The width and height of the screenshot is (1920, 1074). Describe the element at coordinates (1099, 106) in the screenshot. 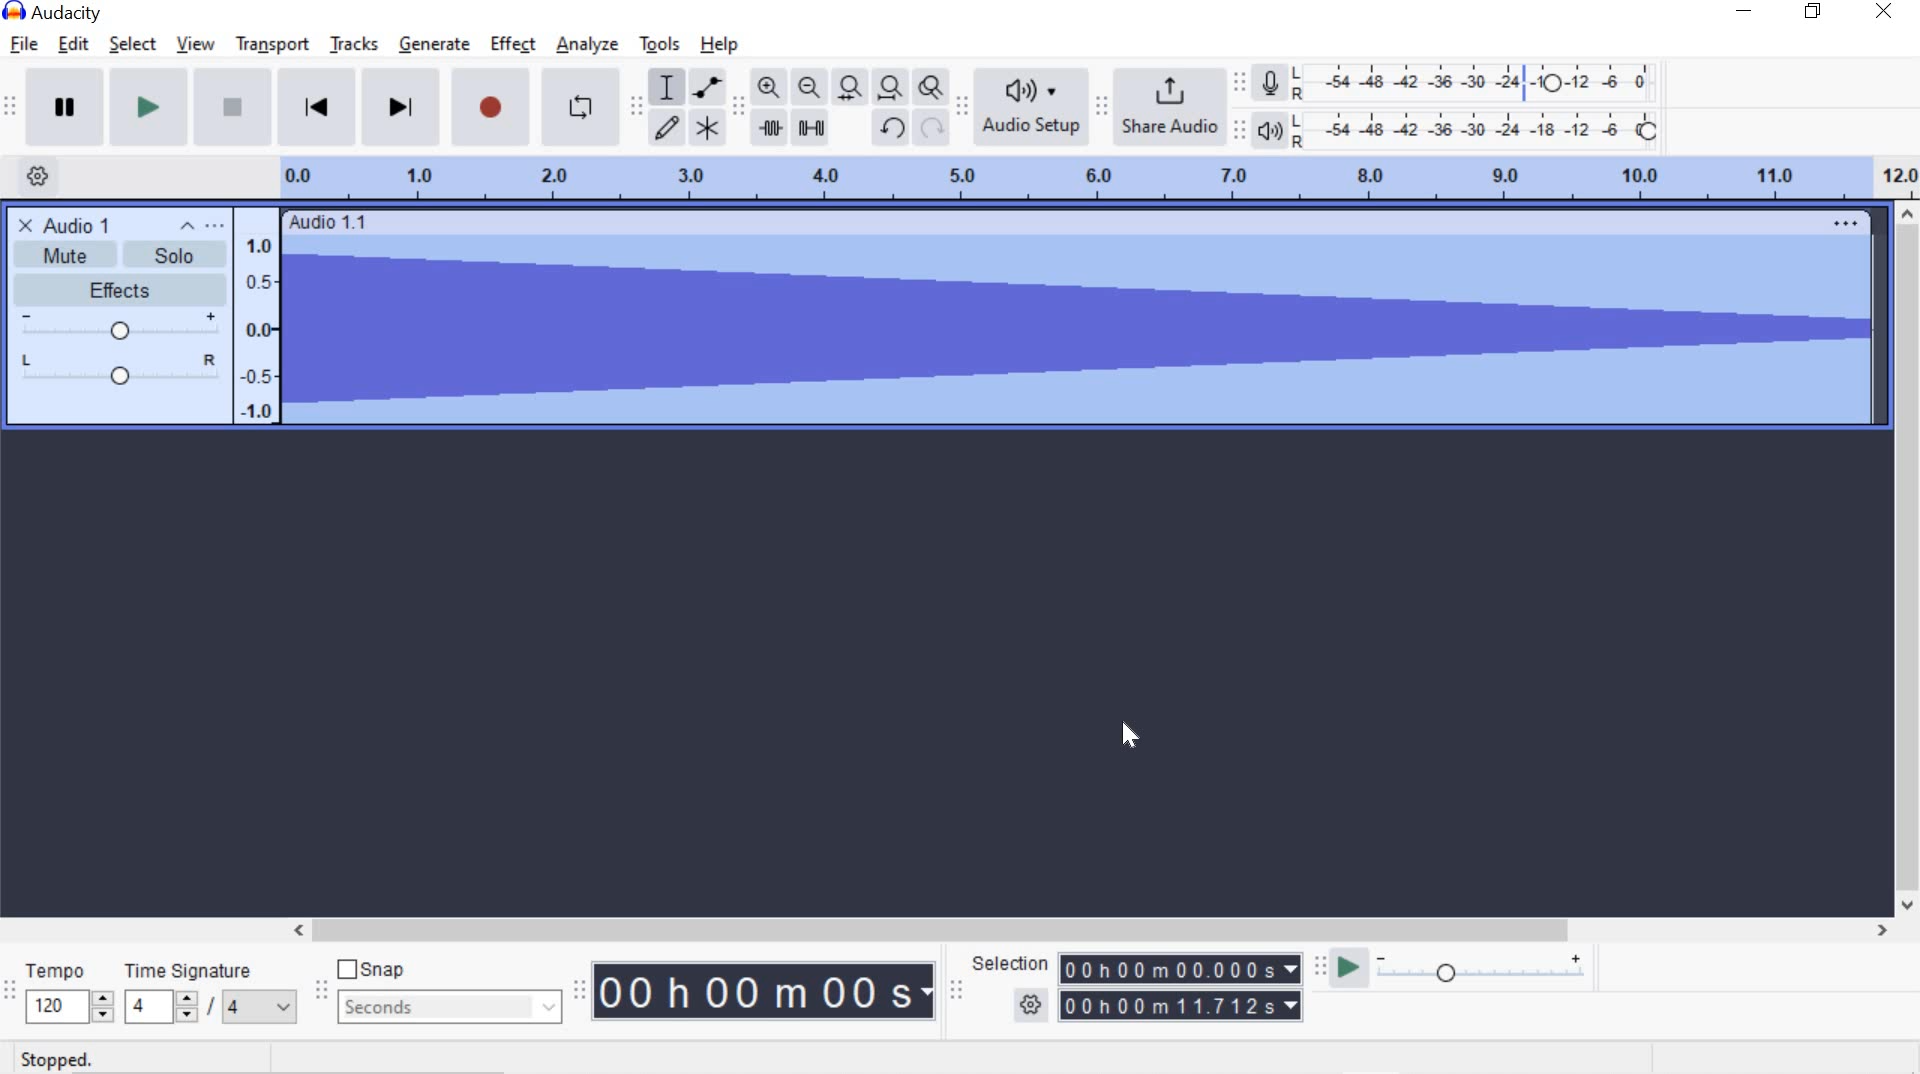

I see `Share audio toolbar` at that location.